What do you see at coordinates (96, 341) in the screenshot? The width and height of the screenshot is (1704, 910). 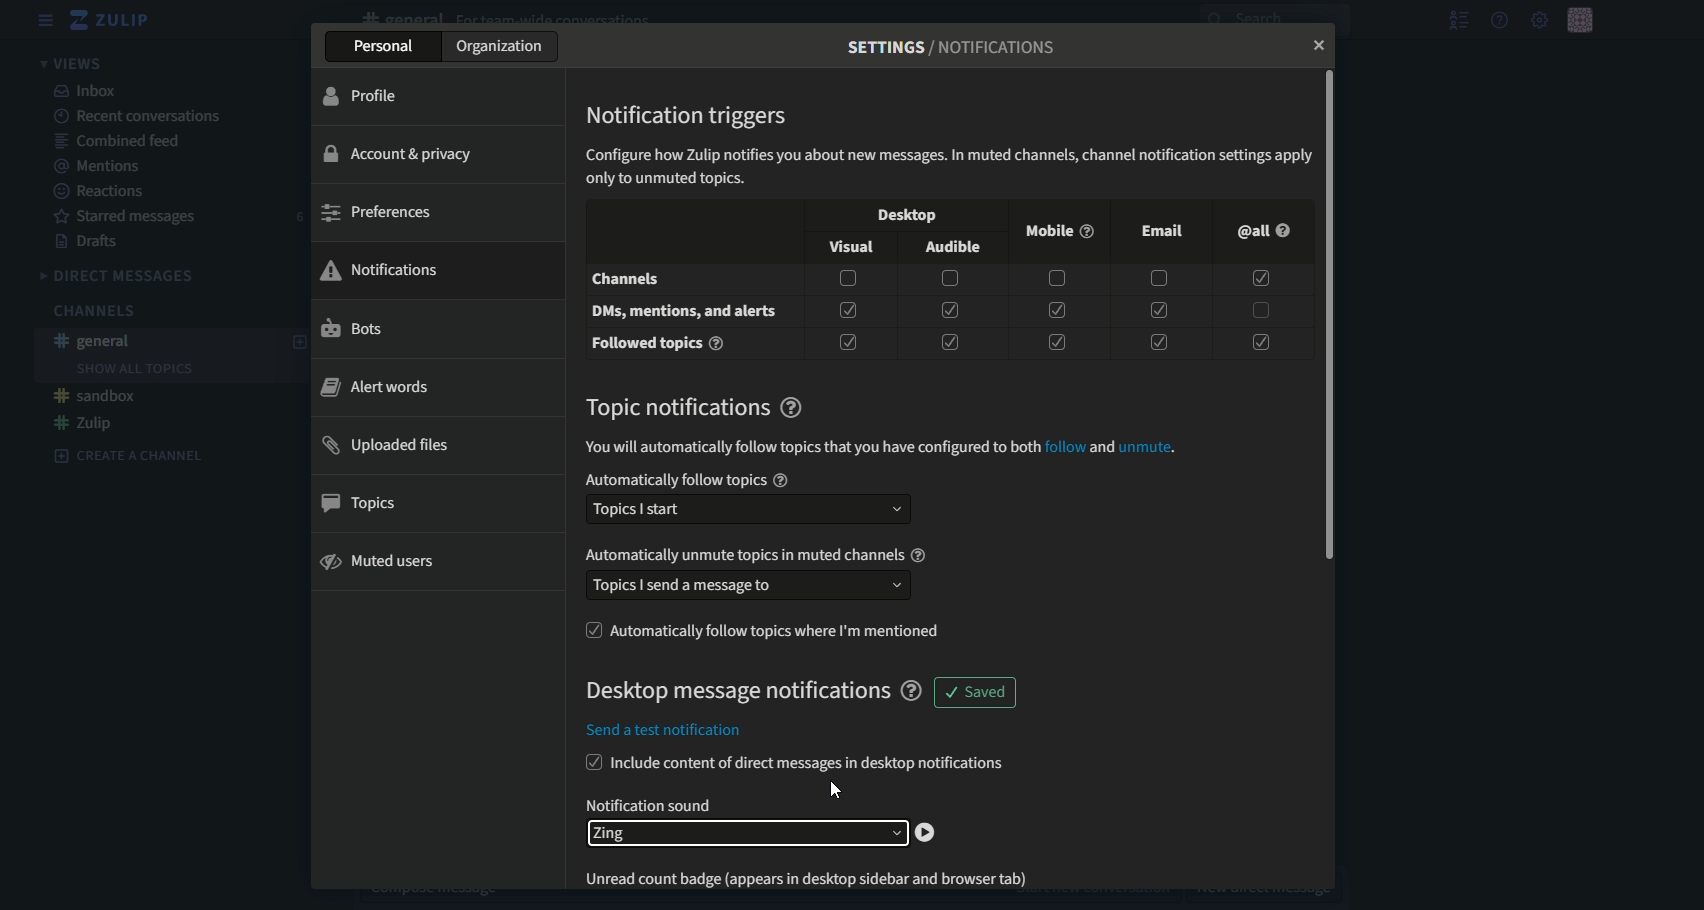 I see `#general` at bounding box center [96, 341].